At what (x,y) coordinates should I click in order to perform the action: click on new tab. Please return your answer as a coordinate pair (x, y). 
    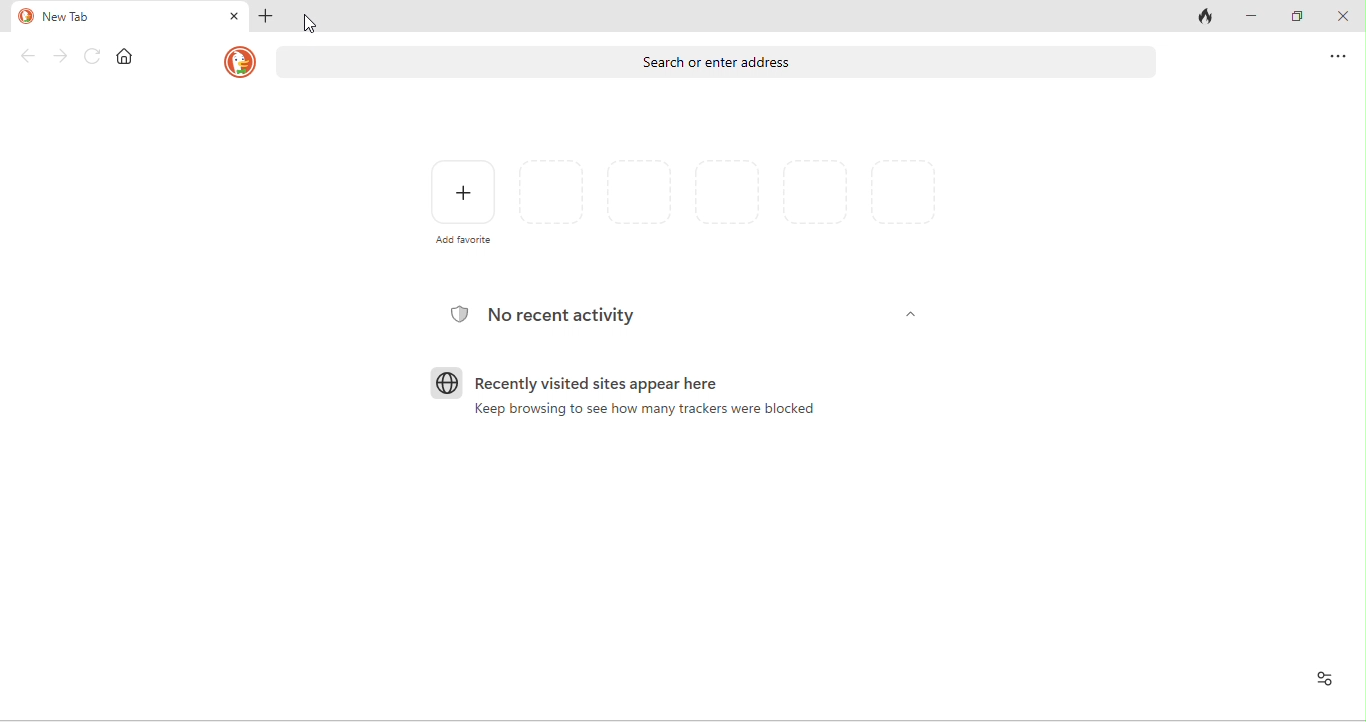
    Looking at the image, I should click on (76, 14).